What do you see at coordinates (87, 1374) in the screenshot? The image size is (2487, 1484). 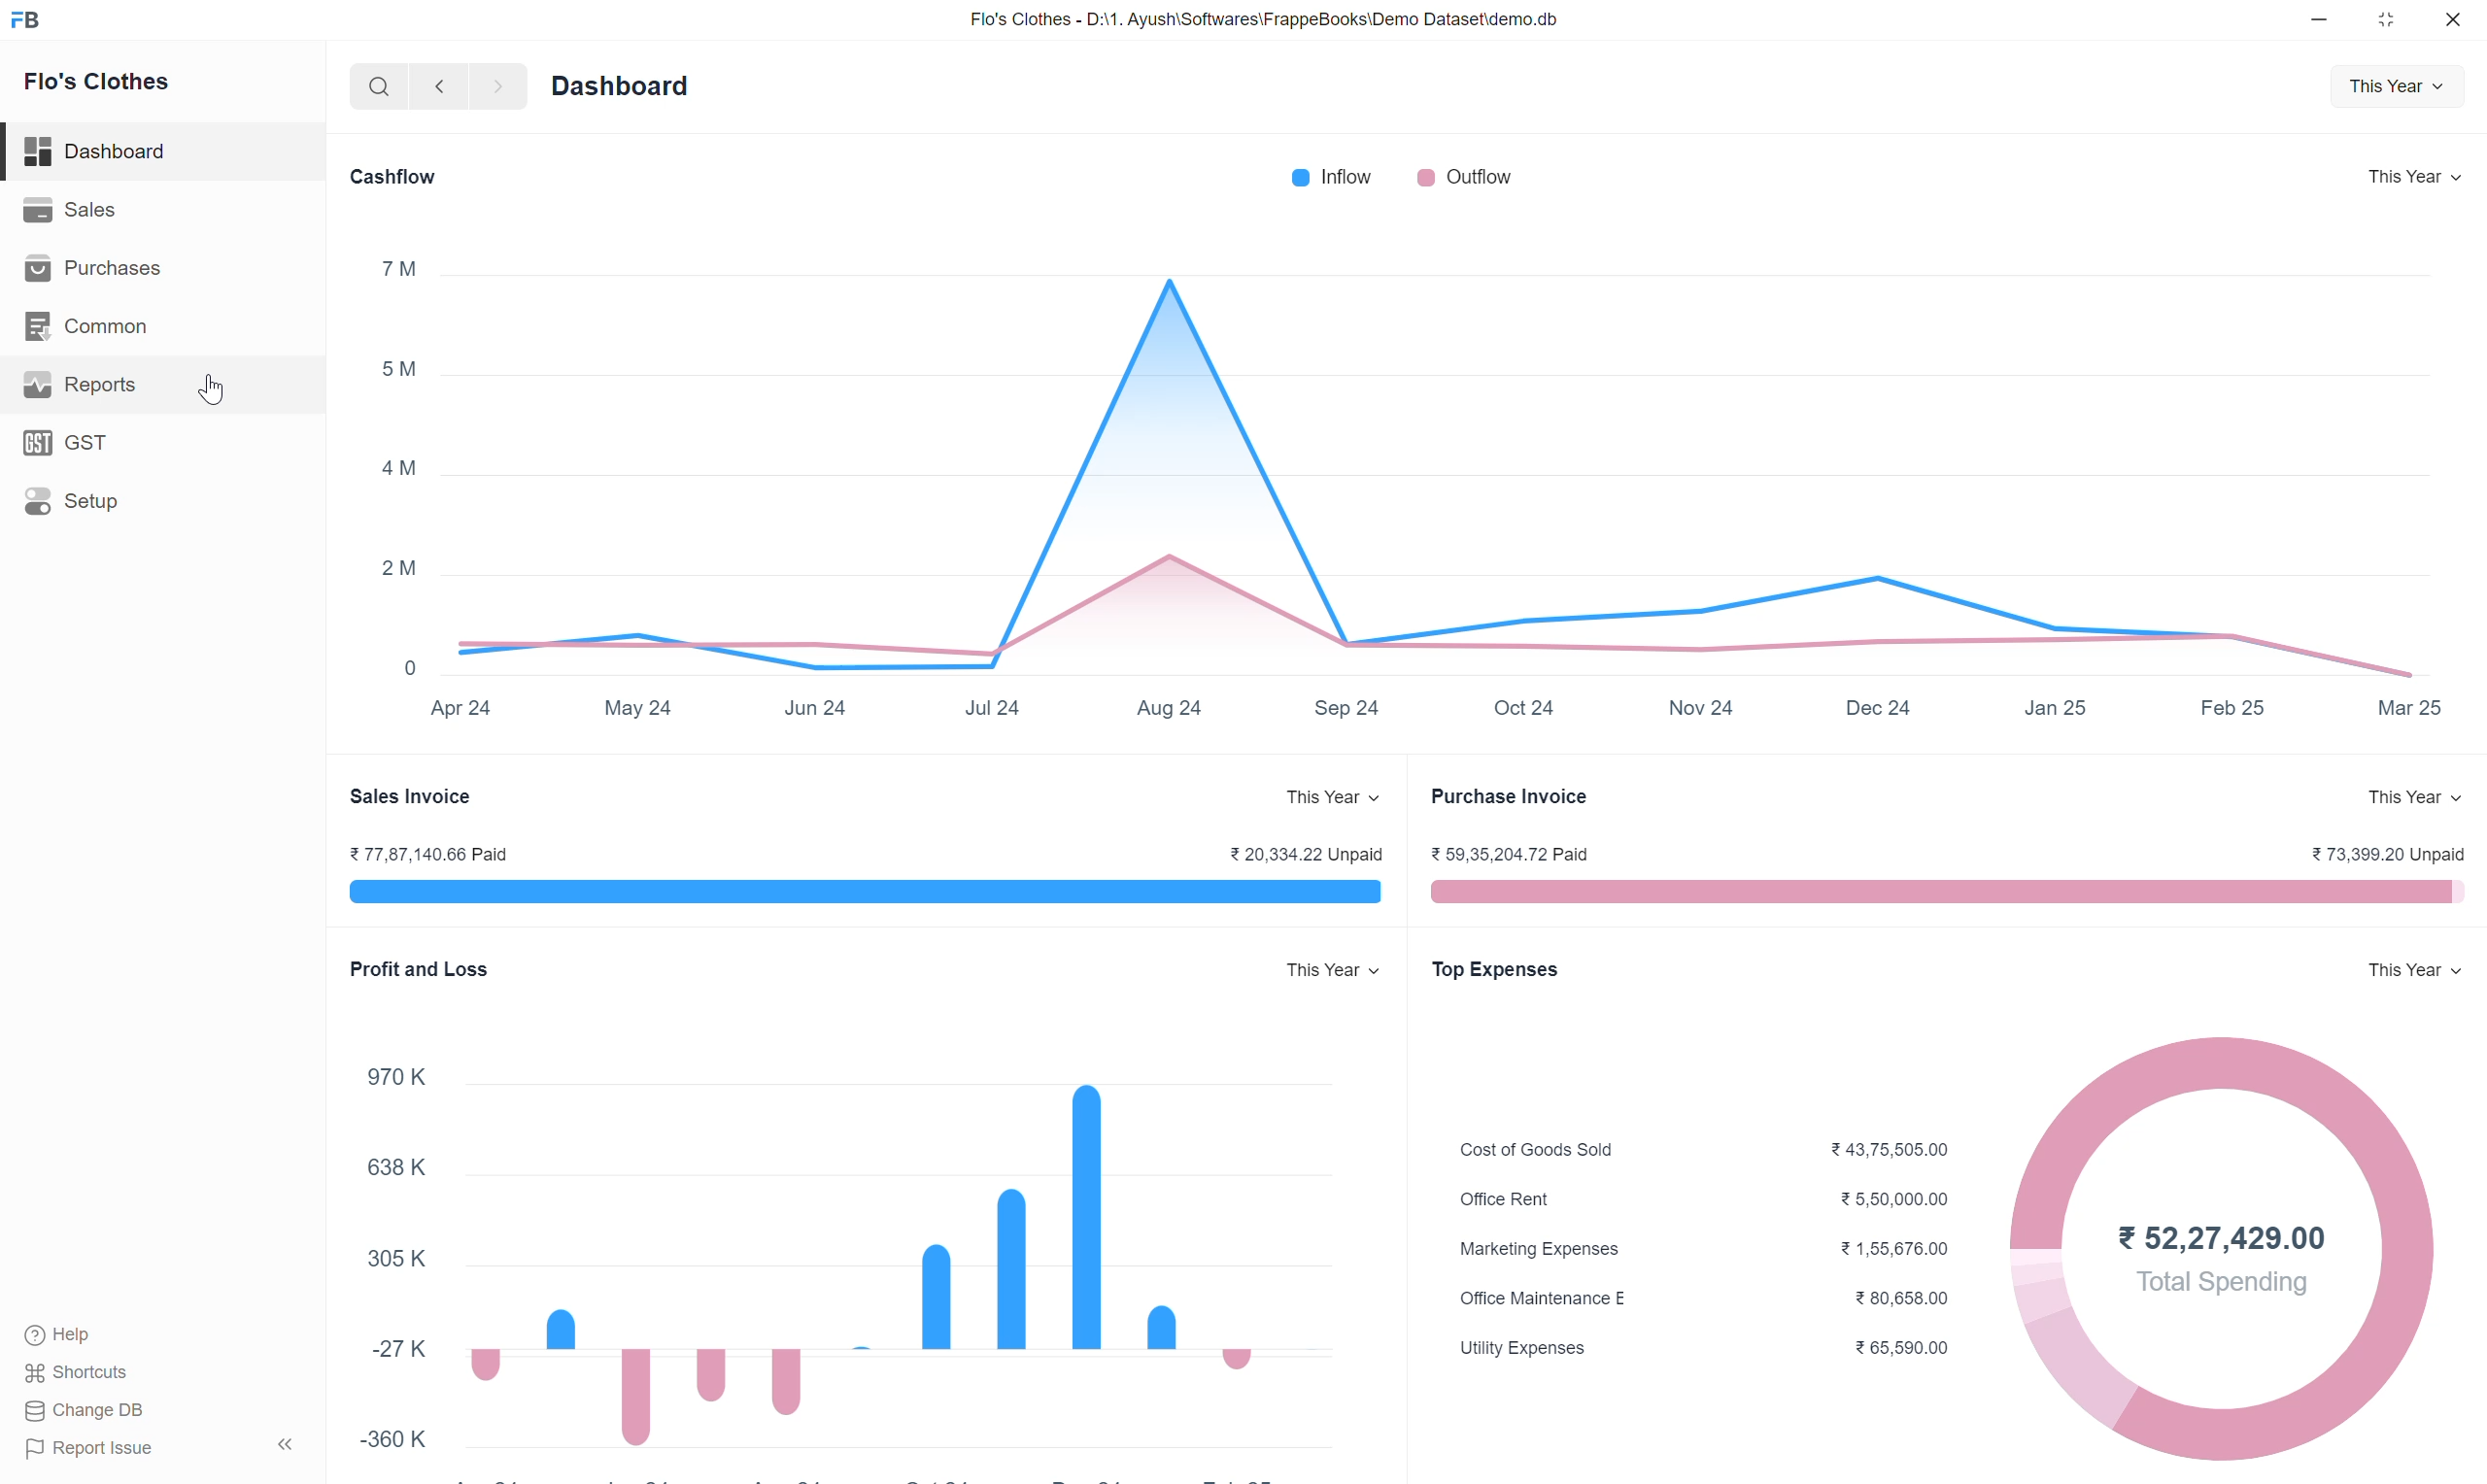 I see `Shortcuts` at bounding box center [87, 1374].